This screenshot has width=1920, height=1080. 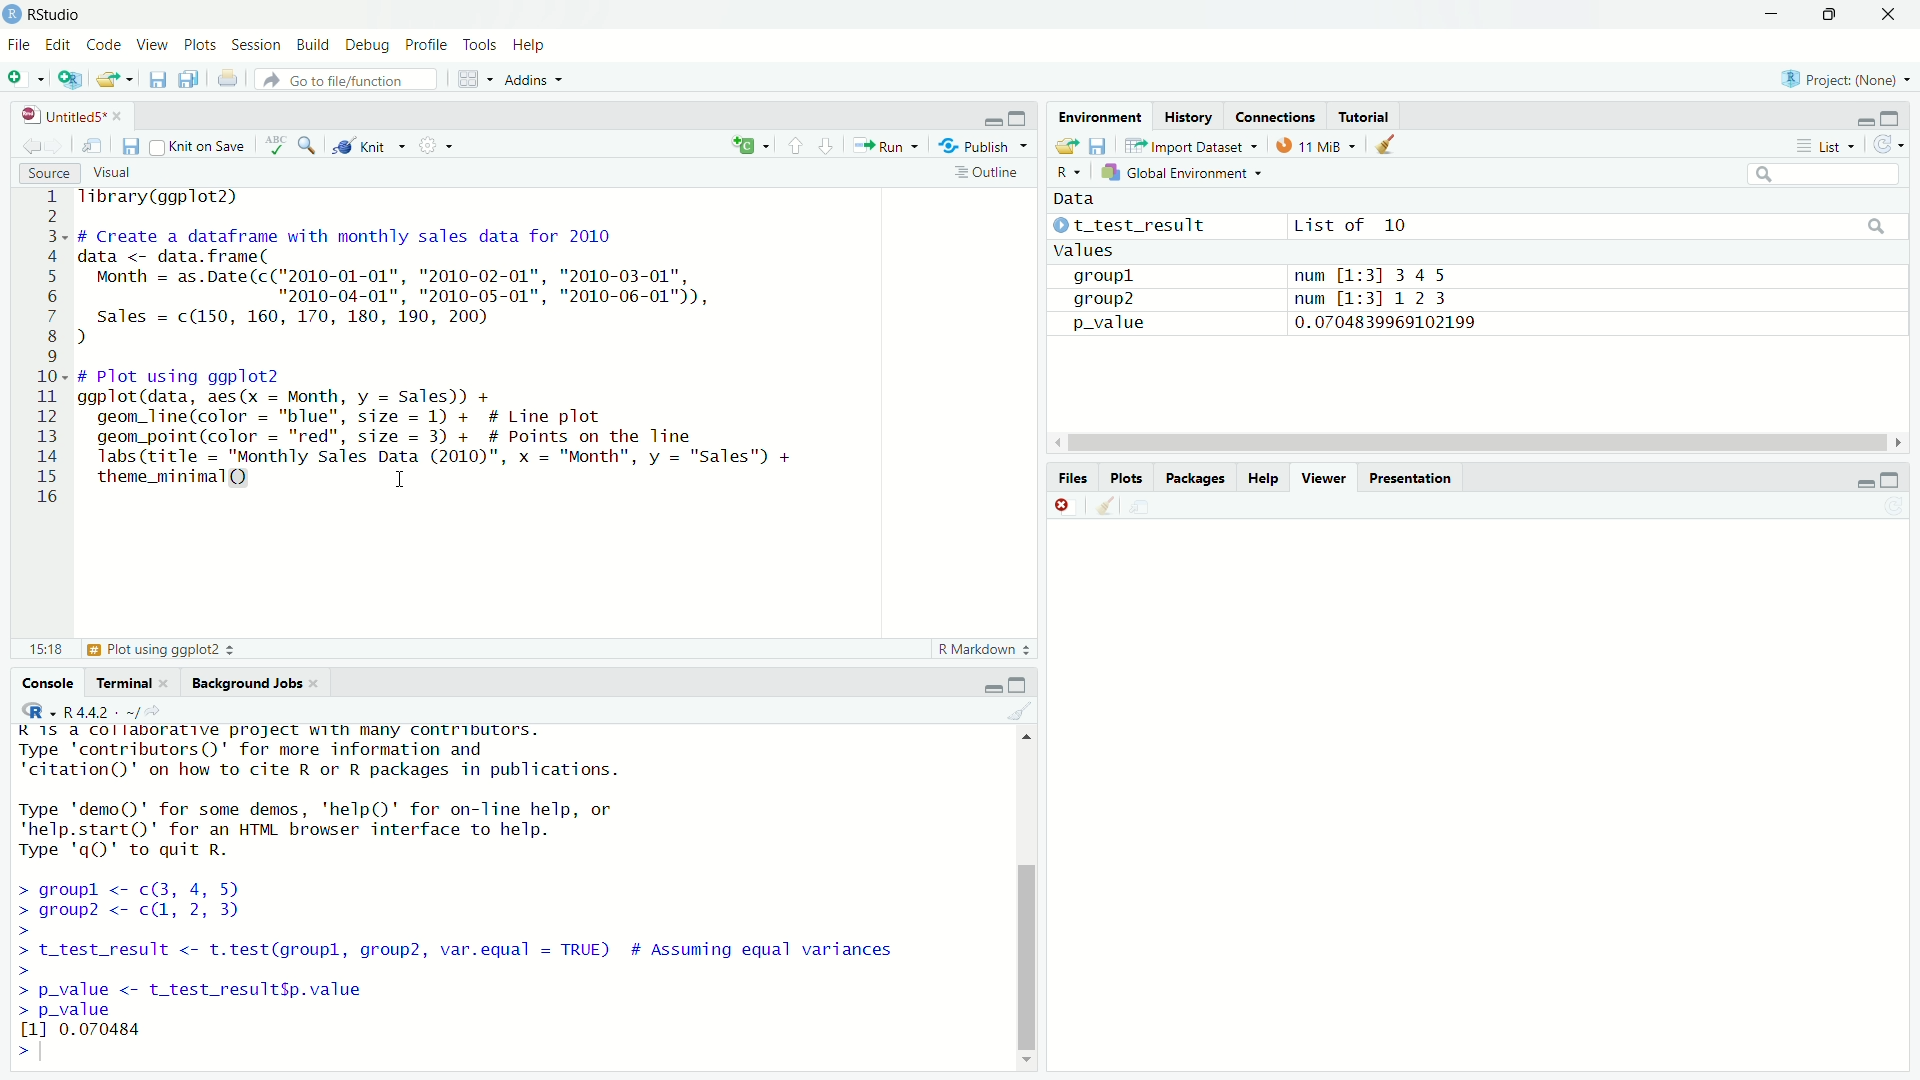 I want to click on load workspace, so click(x=1067, y=147).